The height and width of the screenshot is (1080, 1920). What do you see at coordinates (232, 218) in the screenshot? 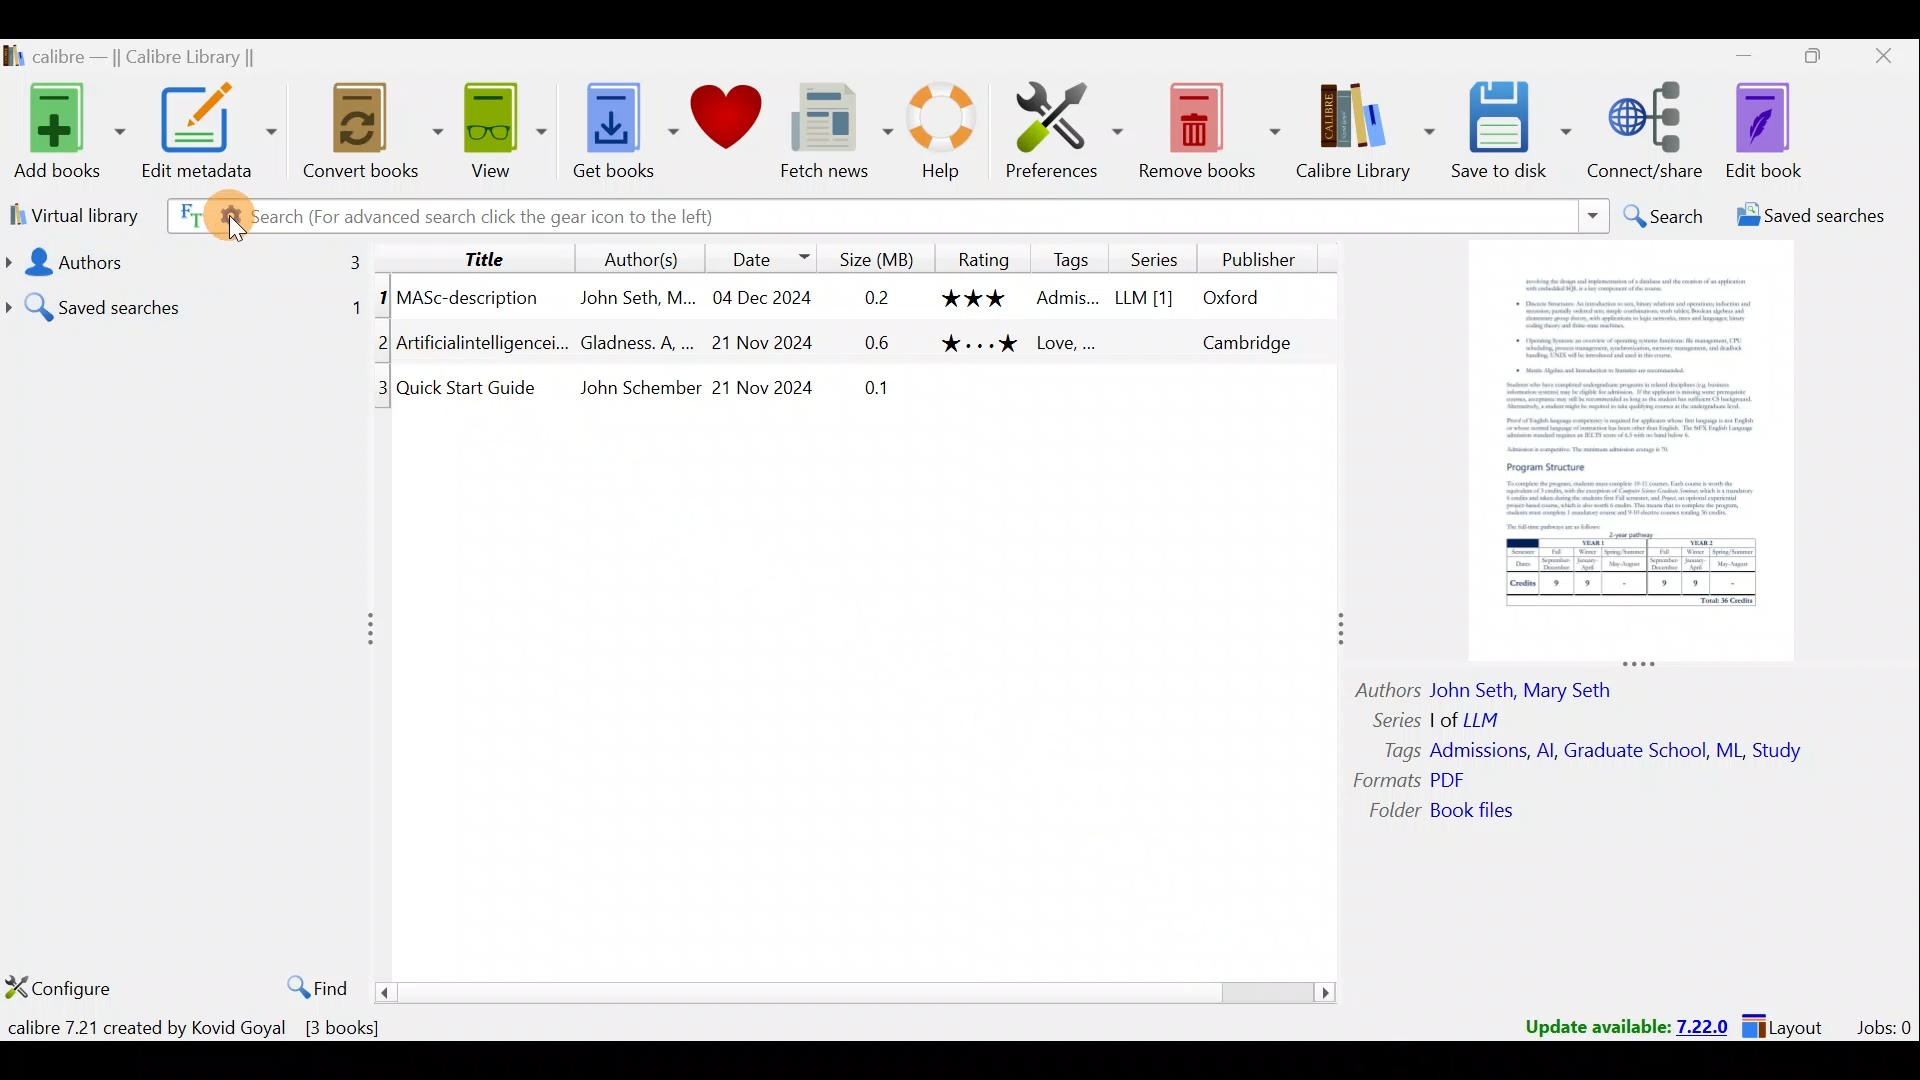
I see `Cursor` at bounding box center [232, 218].